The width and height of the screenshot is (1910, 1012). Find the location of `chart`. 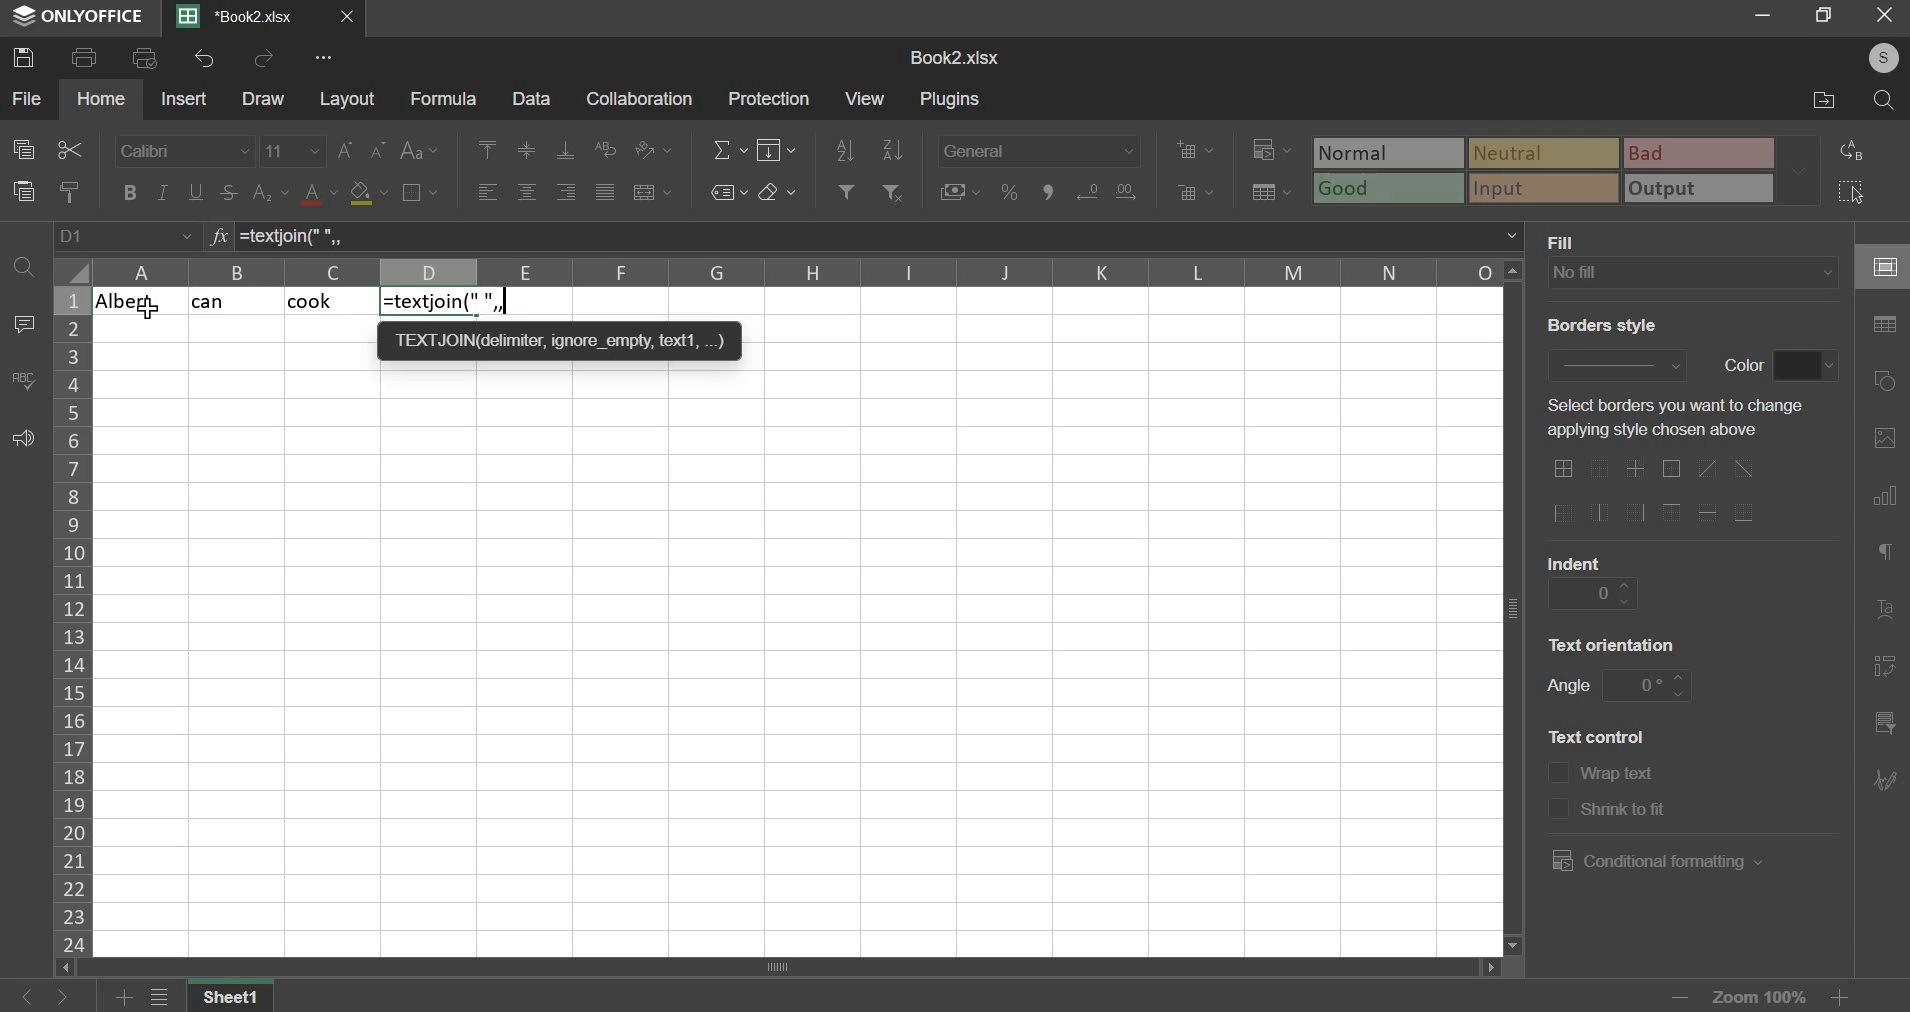

chart is located at coordinates (1884, 500).